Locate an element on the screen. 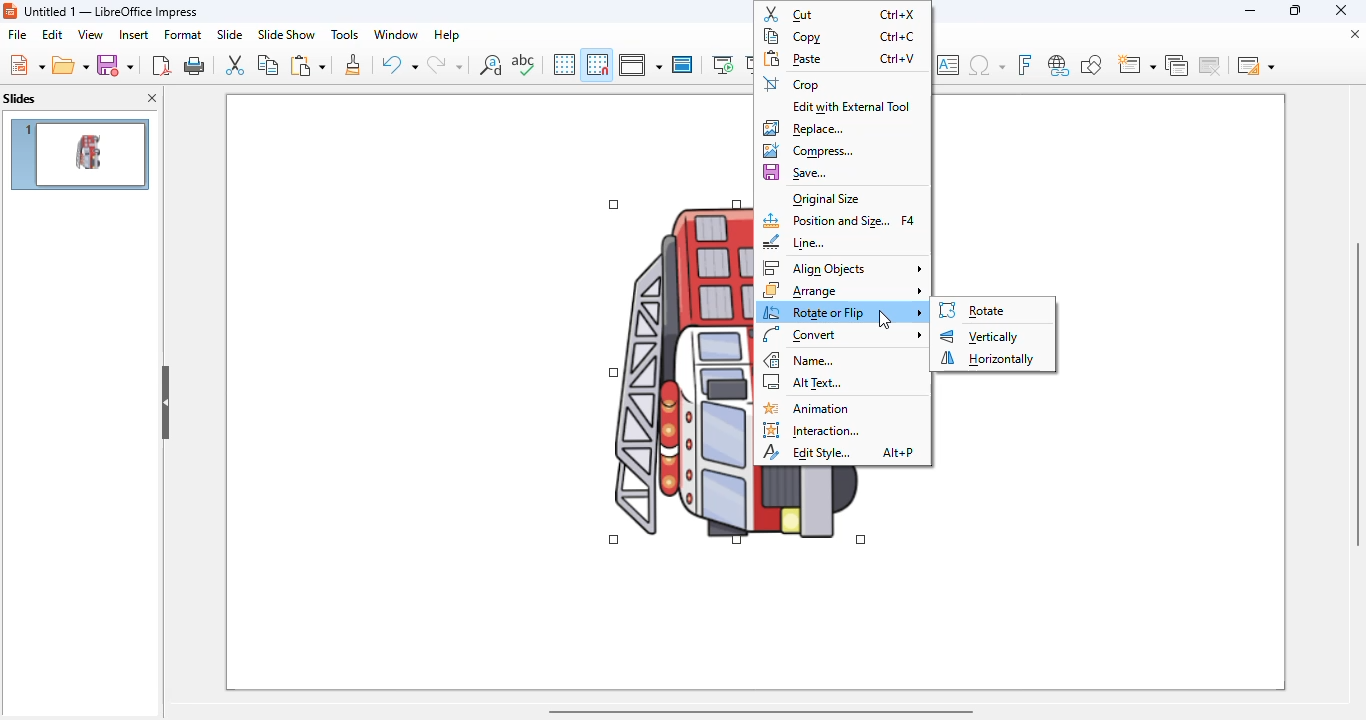 This screenshot has width=1366, height=720. crop is located at coordinates (792, 84).